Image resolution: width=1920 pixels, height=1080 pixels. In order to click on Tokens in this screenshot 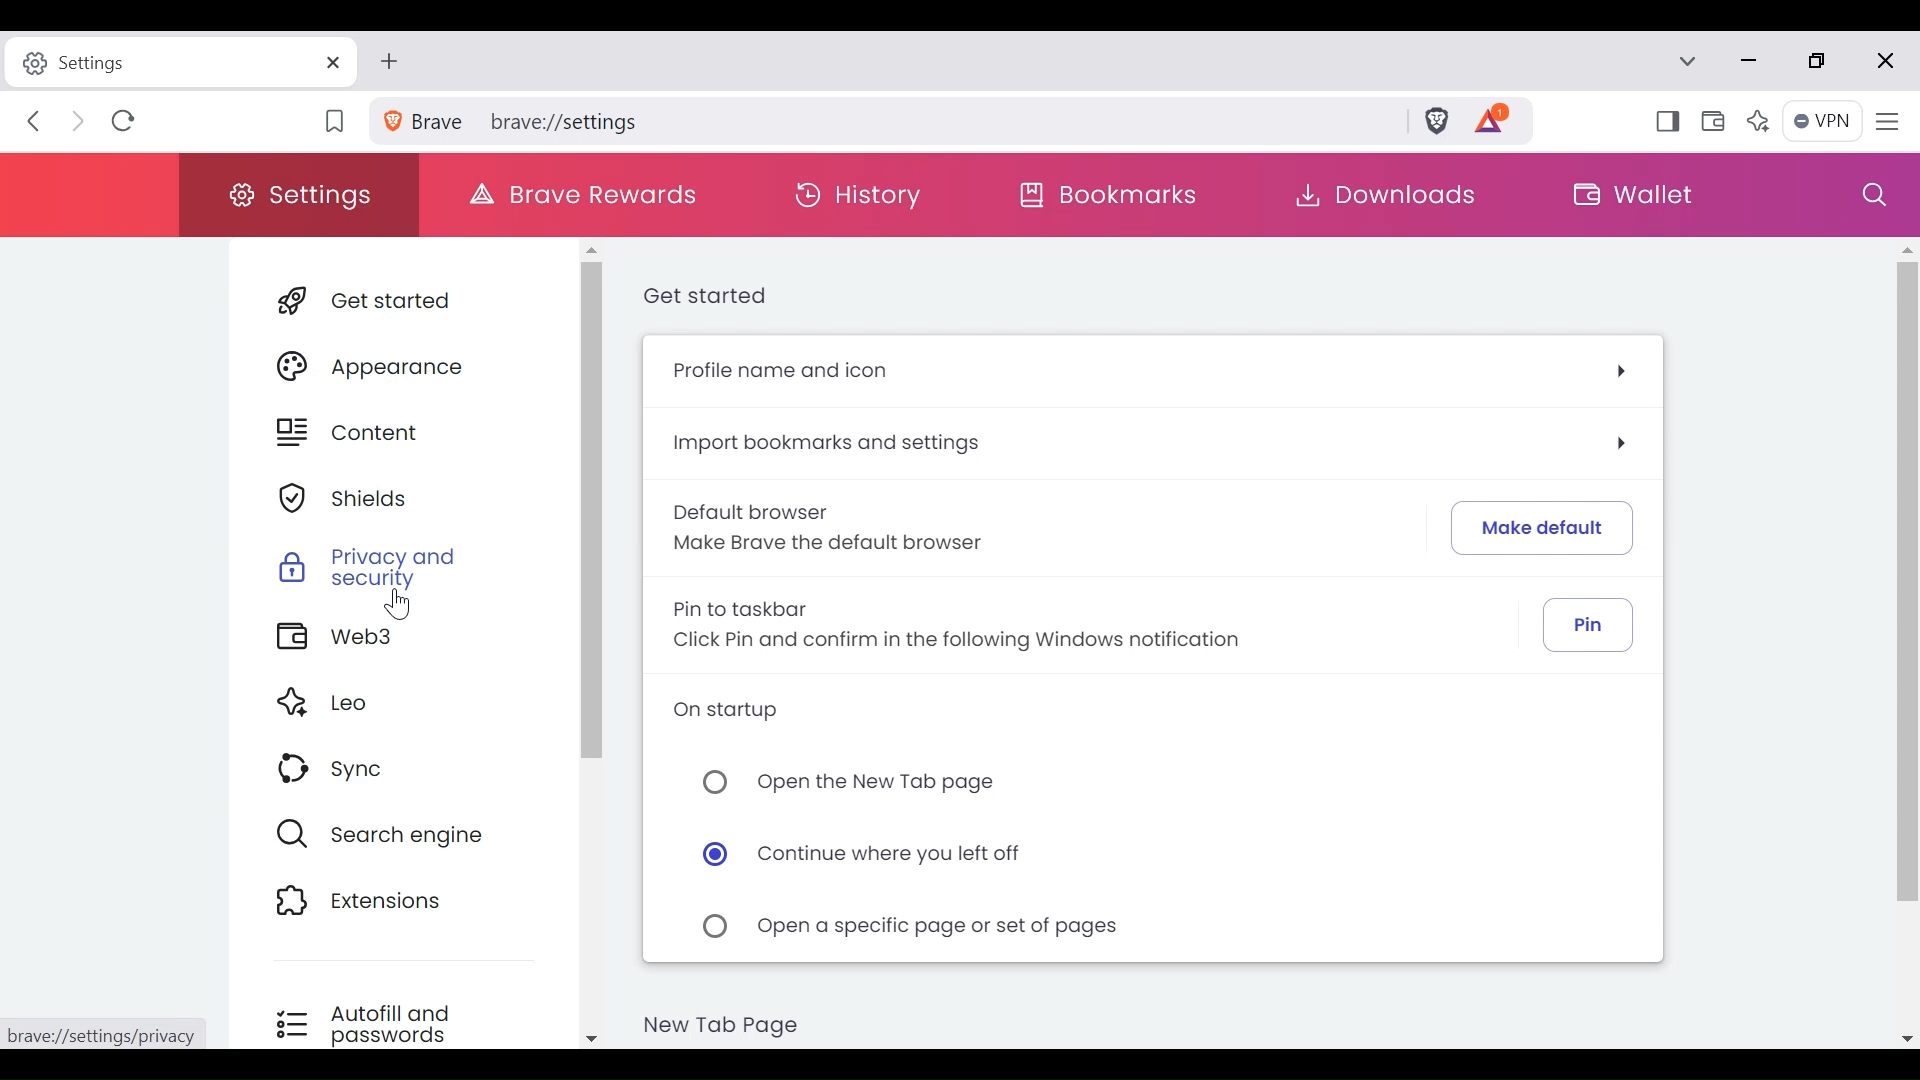, I will do `click(1503, 123)`.